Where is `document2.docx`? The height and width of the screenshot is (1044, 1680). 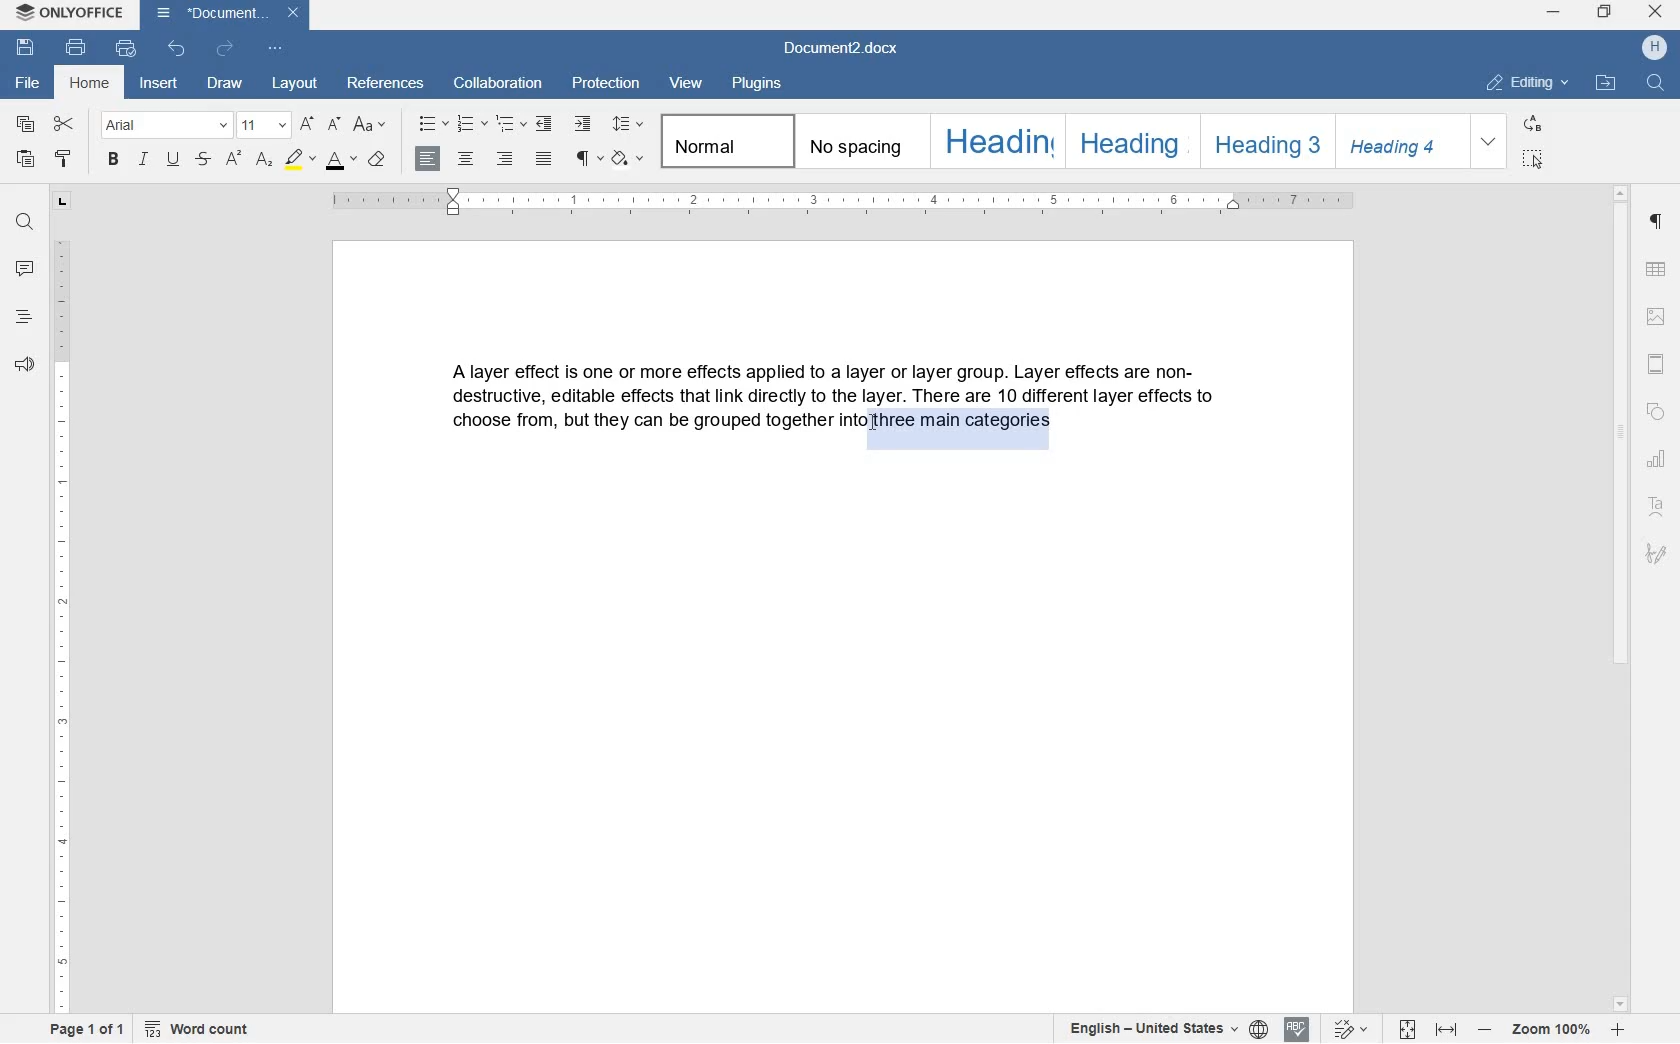
document2.docx is located at coordinates (844, 51).